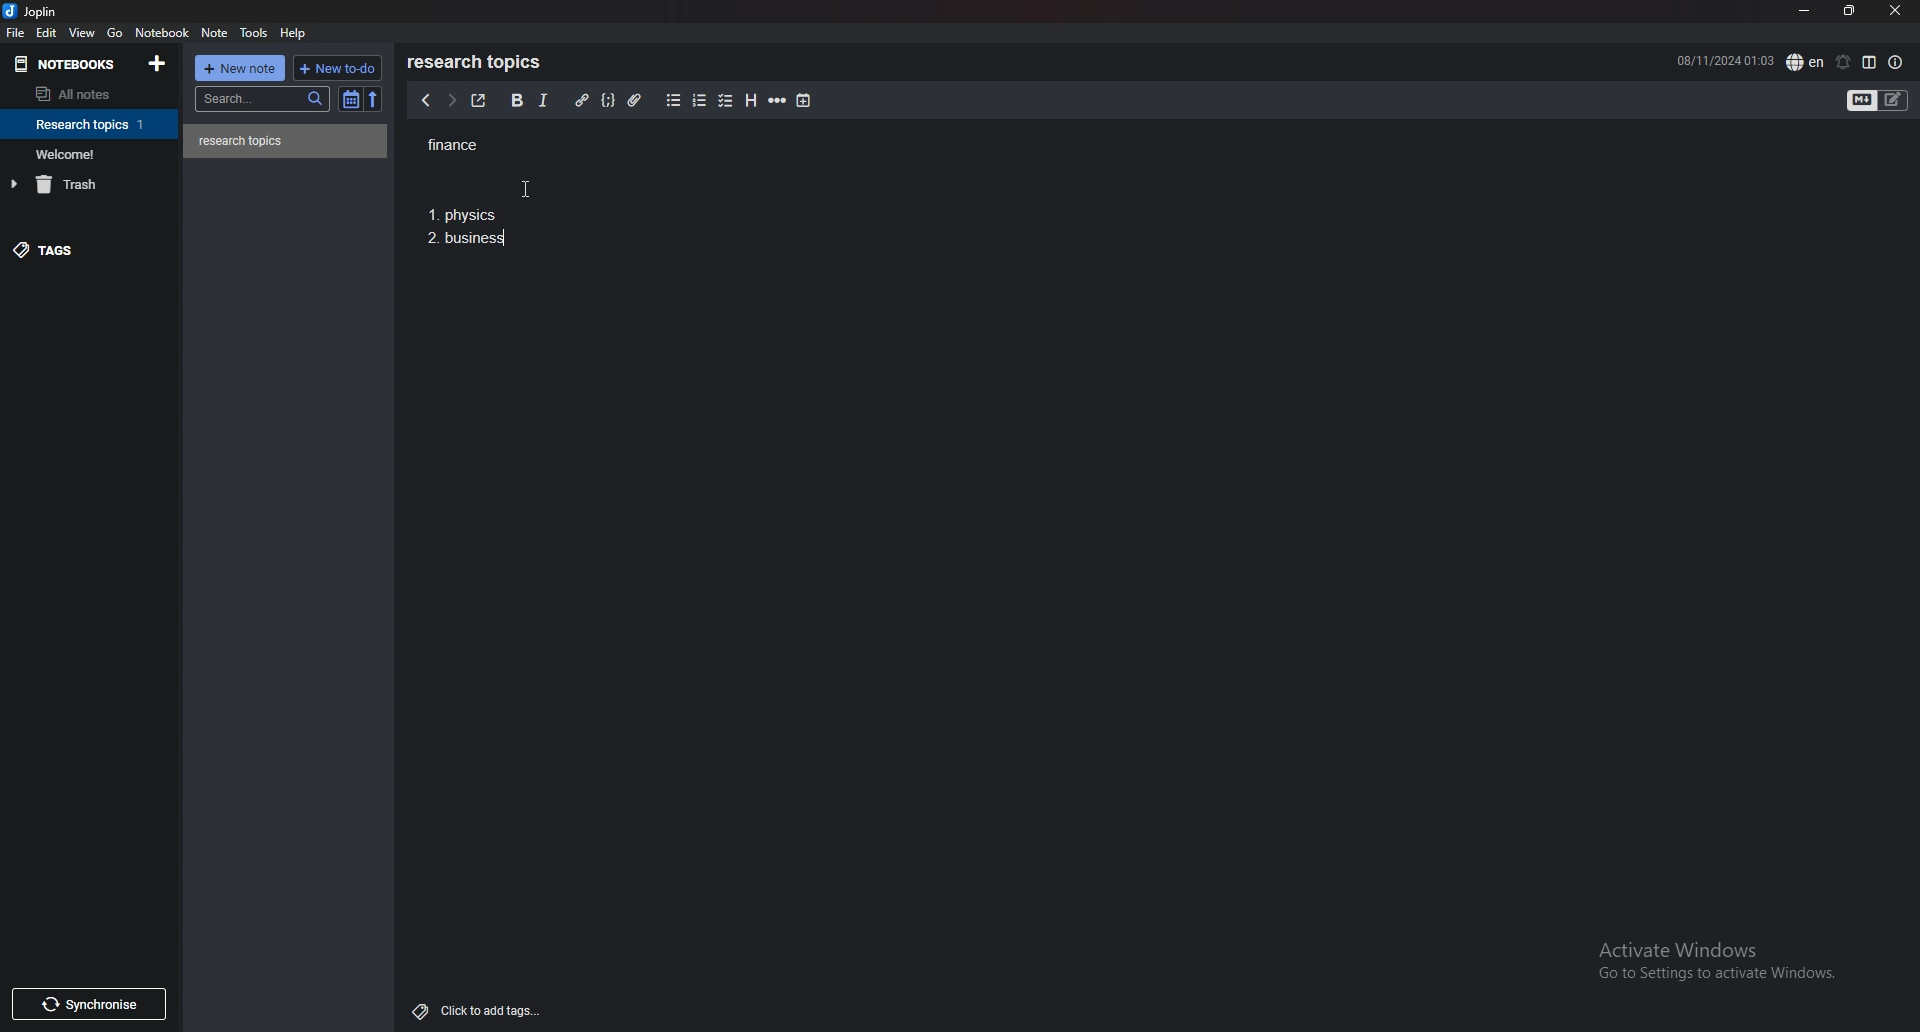  Describe the element at coordinates (634, 99) in the screenshot. I see `attachment` at that location.